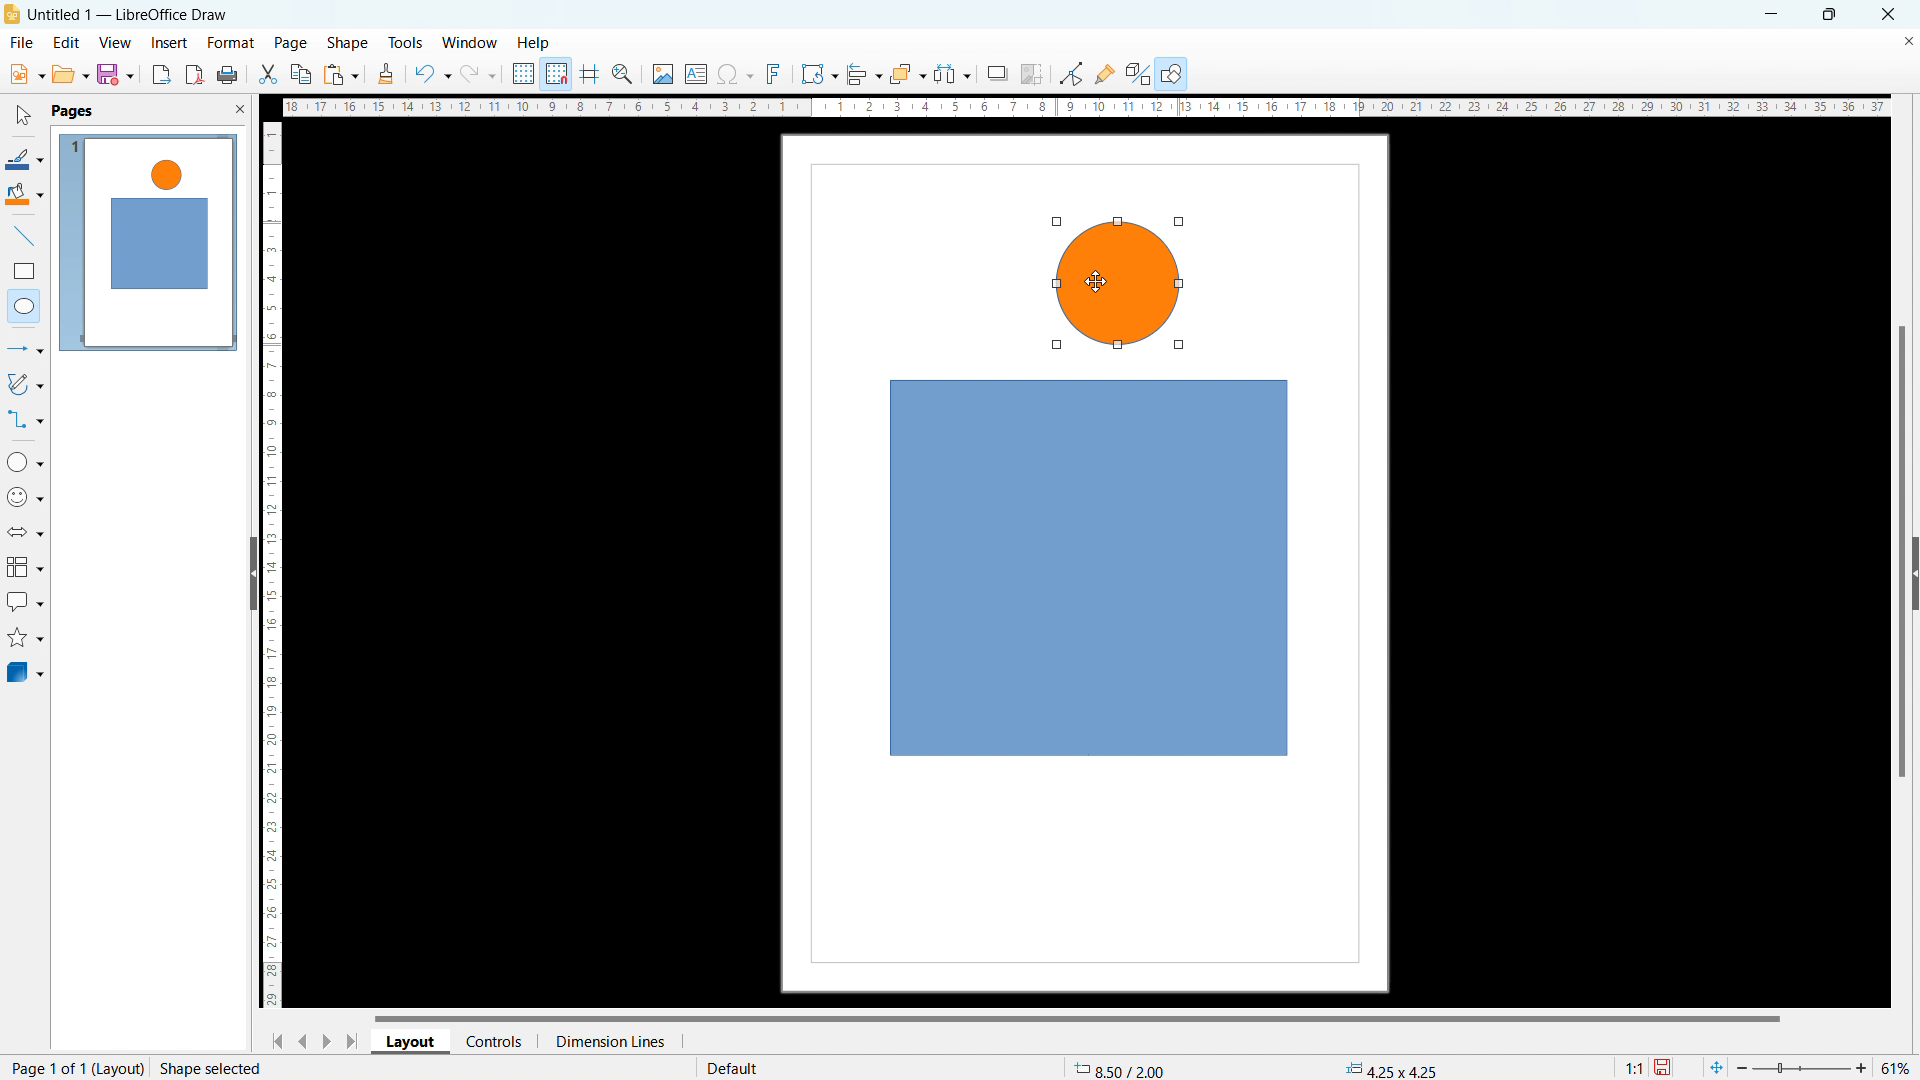 This screenshot has height=1080, width=1920. What do you see at coordinates (20, 44) in the screenshot?
I see `file` at bounding box center [20, 44].